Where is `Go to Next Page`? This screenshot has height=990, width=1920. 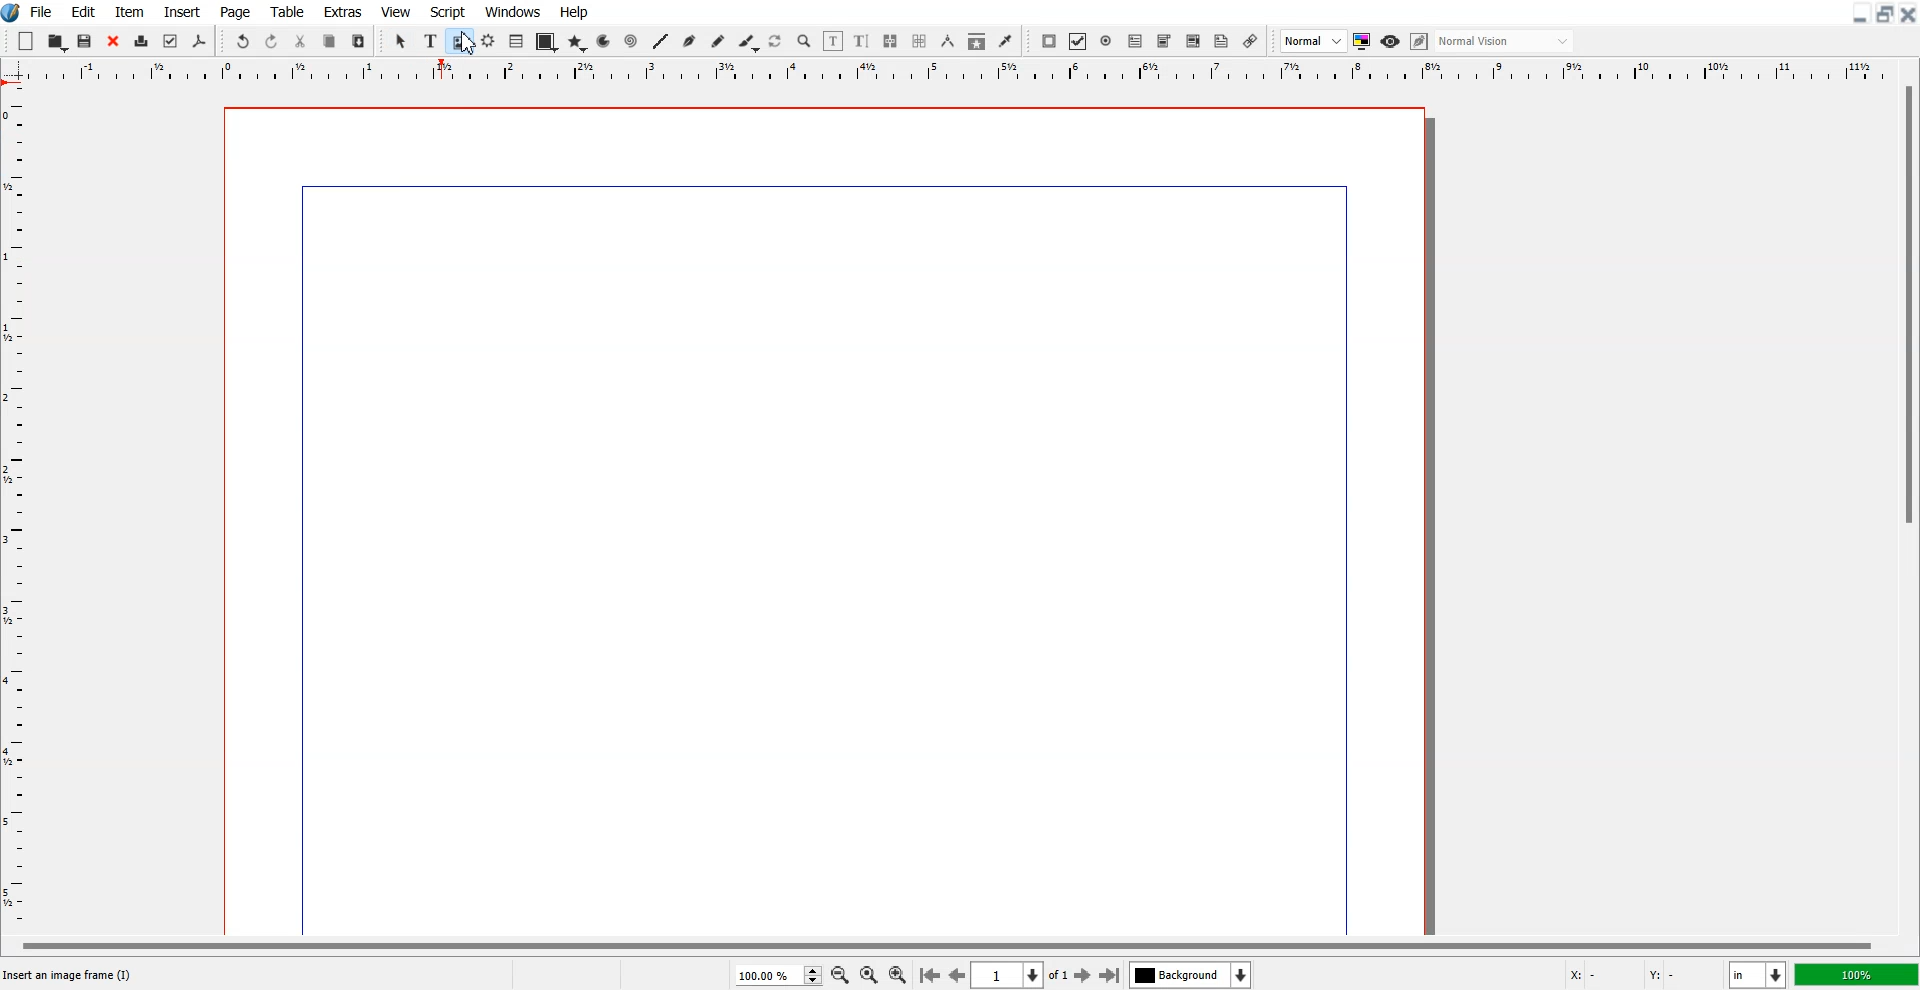 Go to Next Page is located at coordinates (1085, 976).